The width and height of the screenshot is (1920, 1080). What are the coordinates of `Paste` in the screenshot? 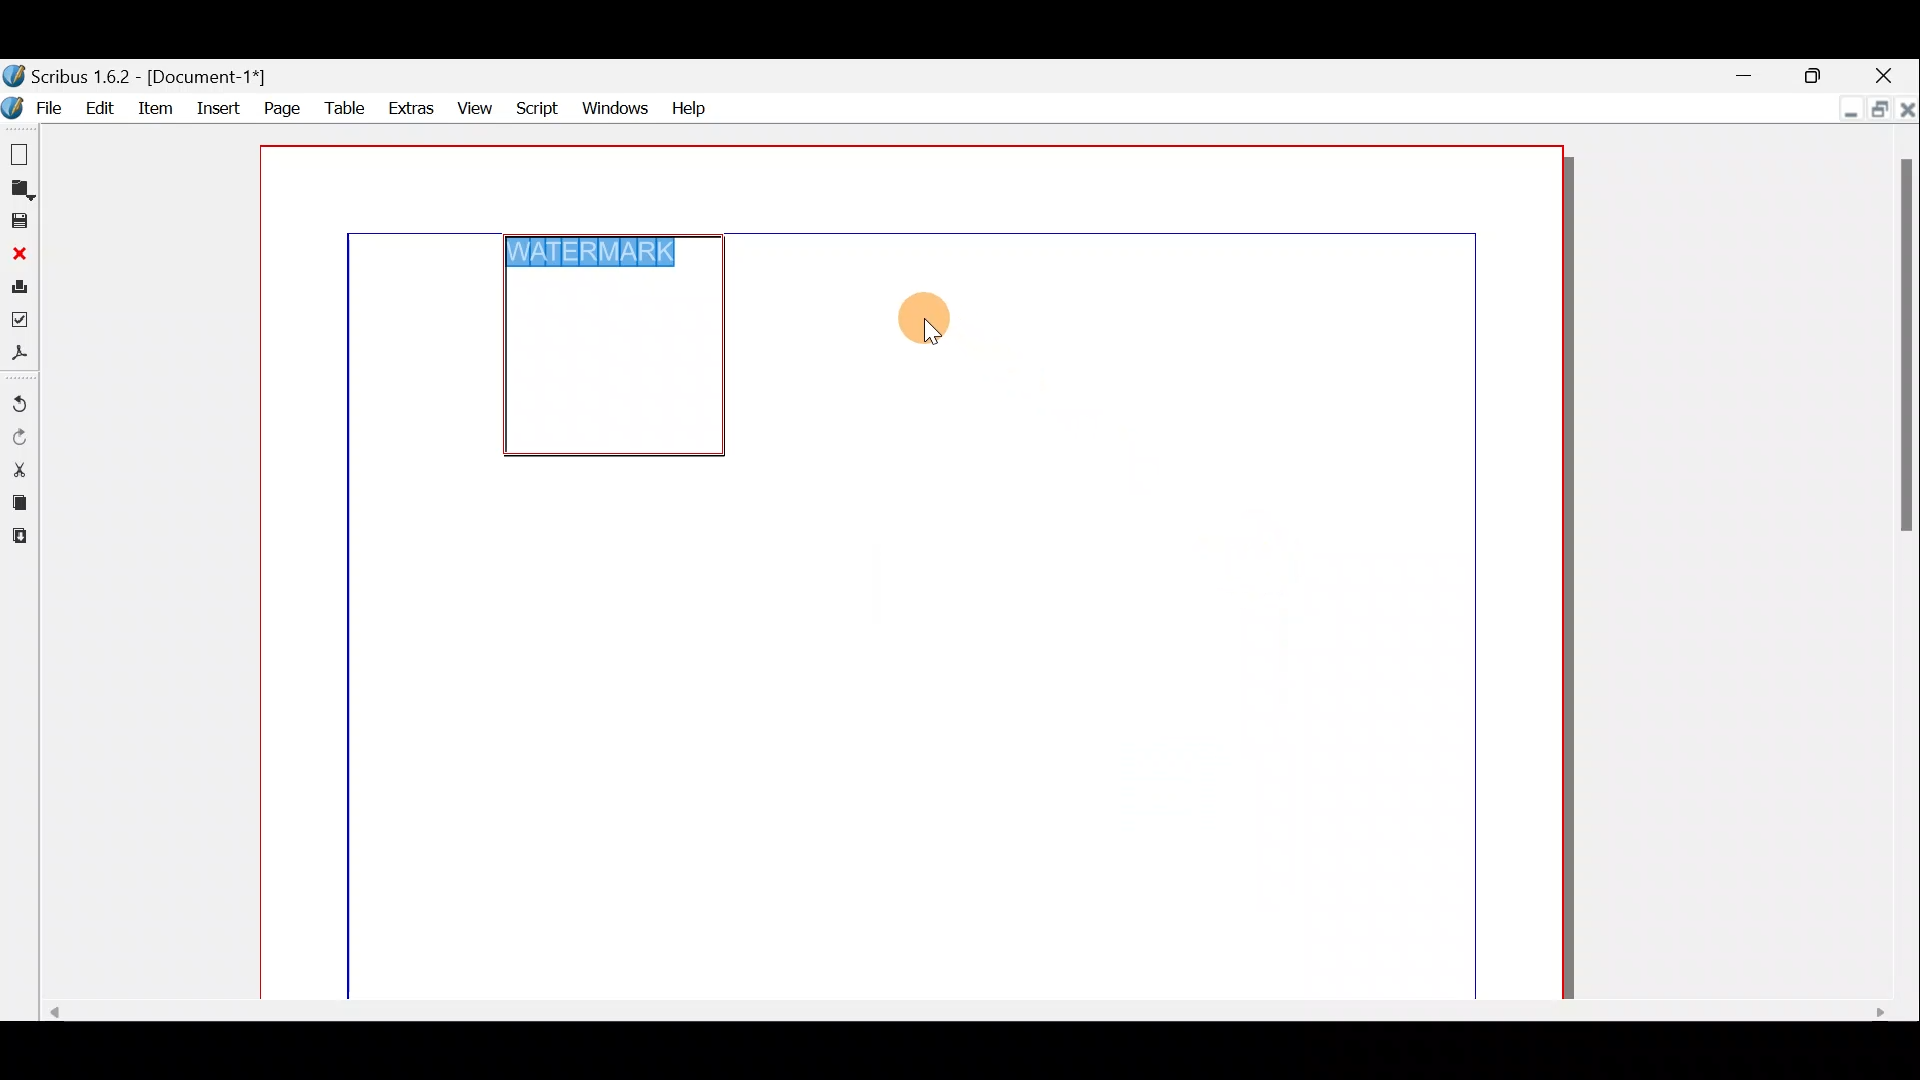 It's located at (17, 539).